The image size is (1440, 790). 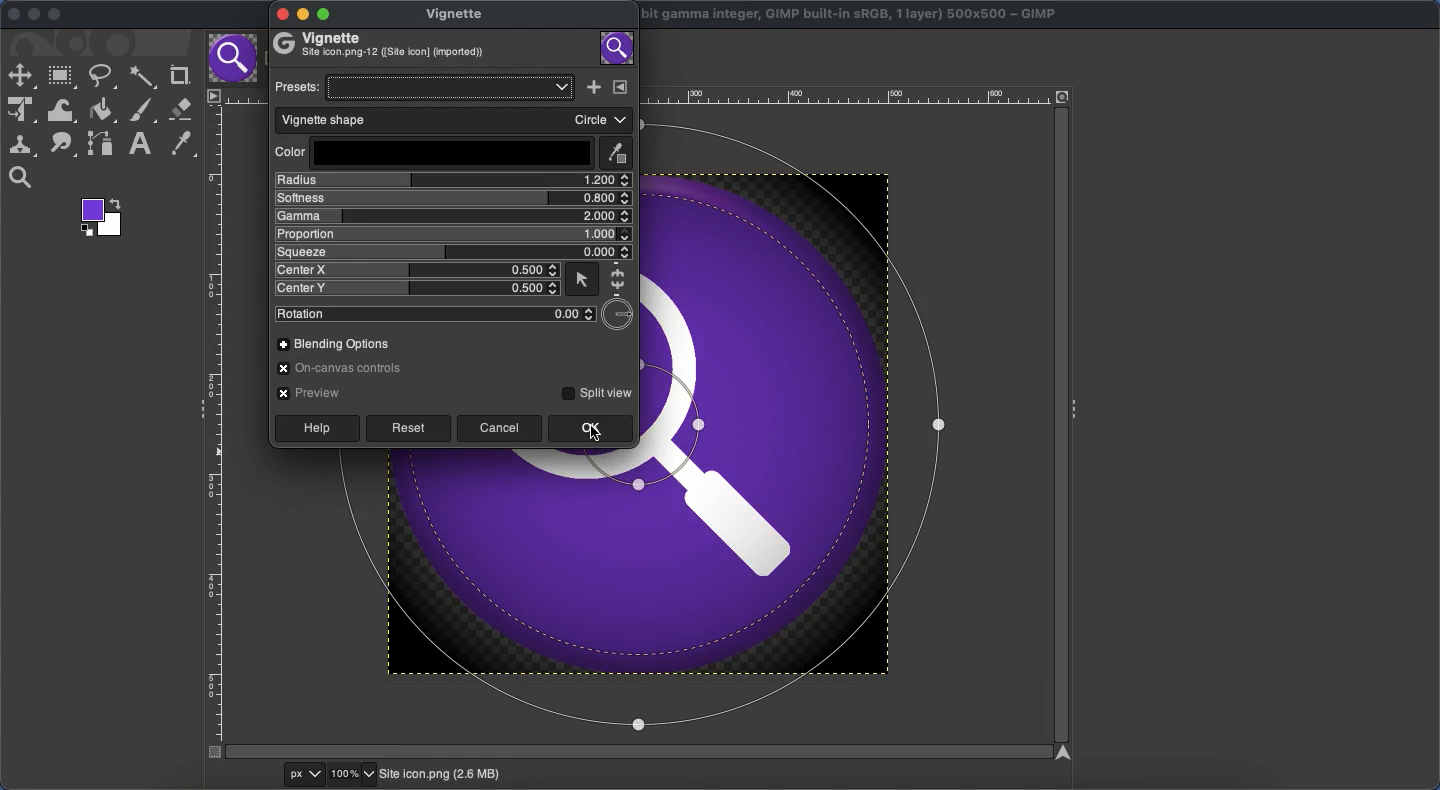 What do you see at coordinates (9, 14) in the screenshot?
I see `Close` at bounding box center [9, 14].